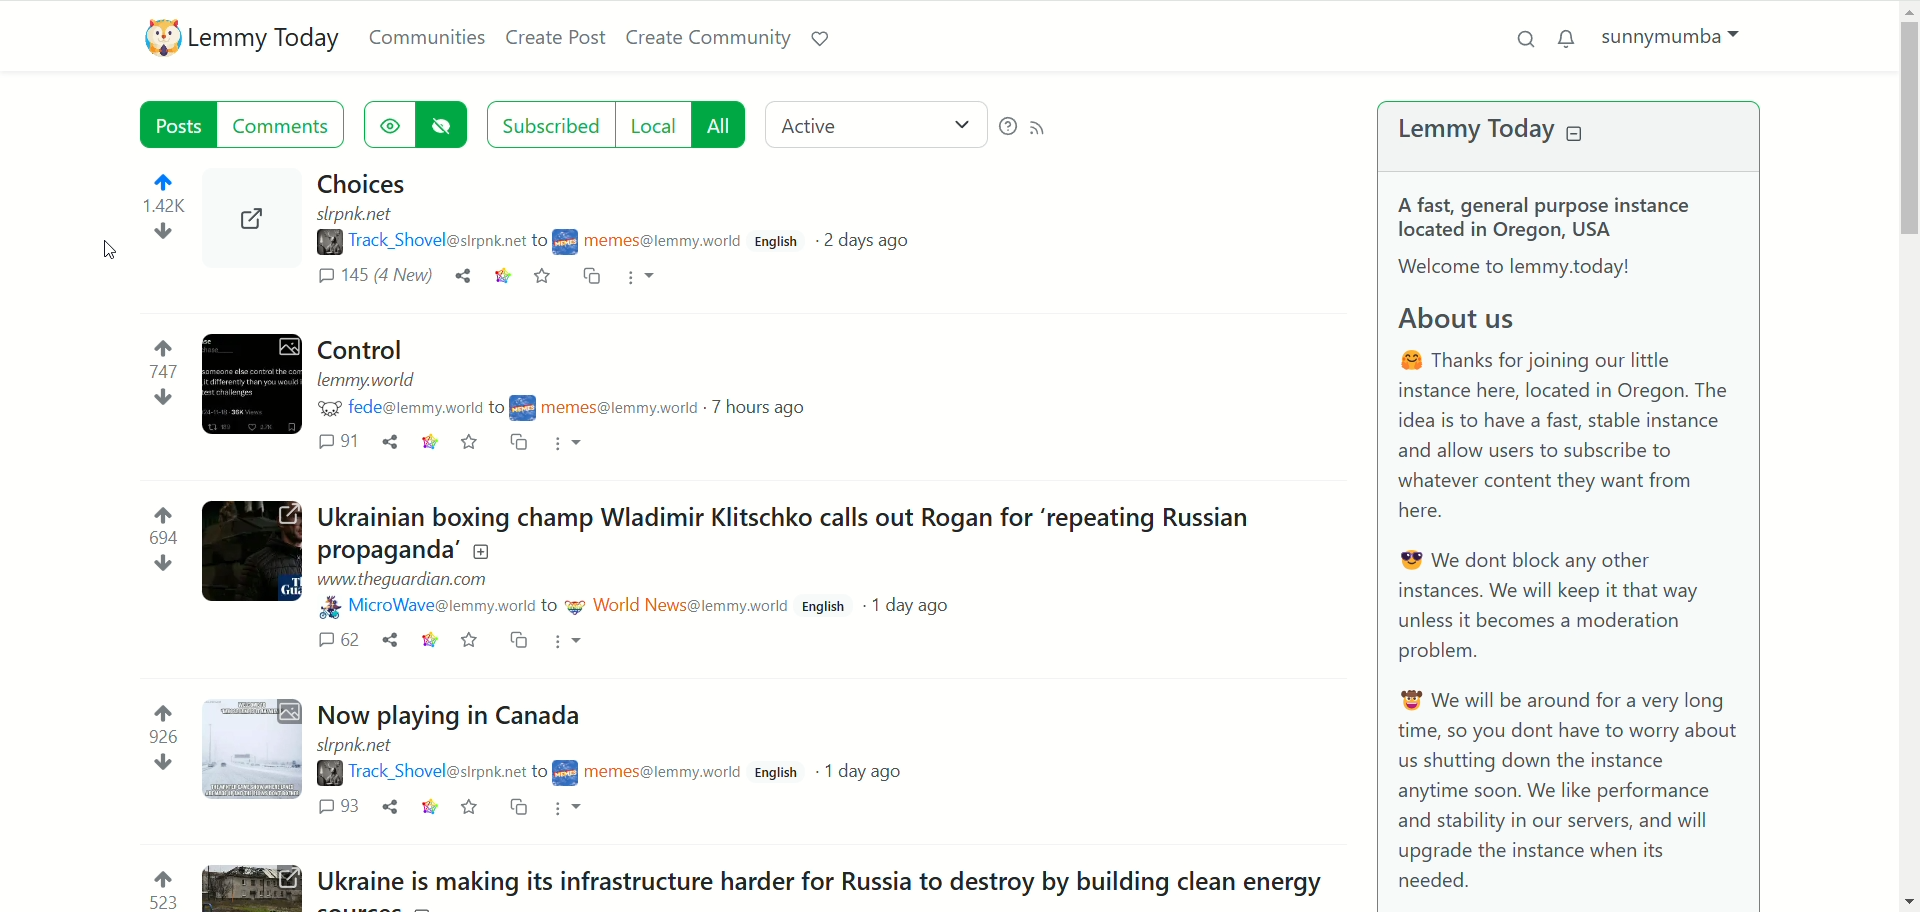 The image size is (1920, 912). Describe the element at coordinates (1567, 436) in the screenshot. I see `@ Thanks for joining our little instance here, located in Oregon. The idea is to have a fast, stable instance and allow users to subscribe to whatever content they want from here.` at that location.